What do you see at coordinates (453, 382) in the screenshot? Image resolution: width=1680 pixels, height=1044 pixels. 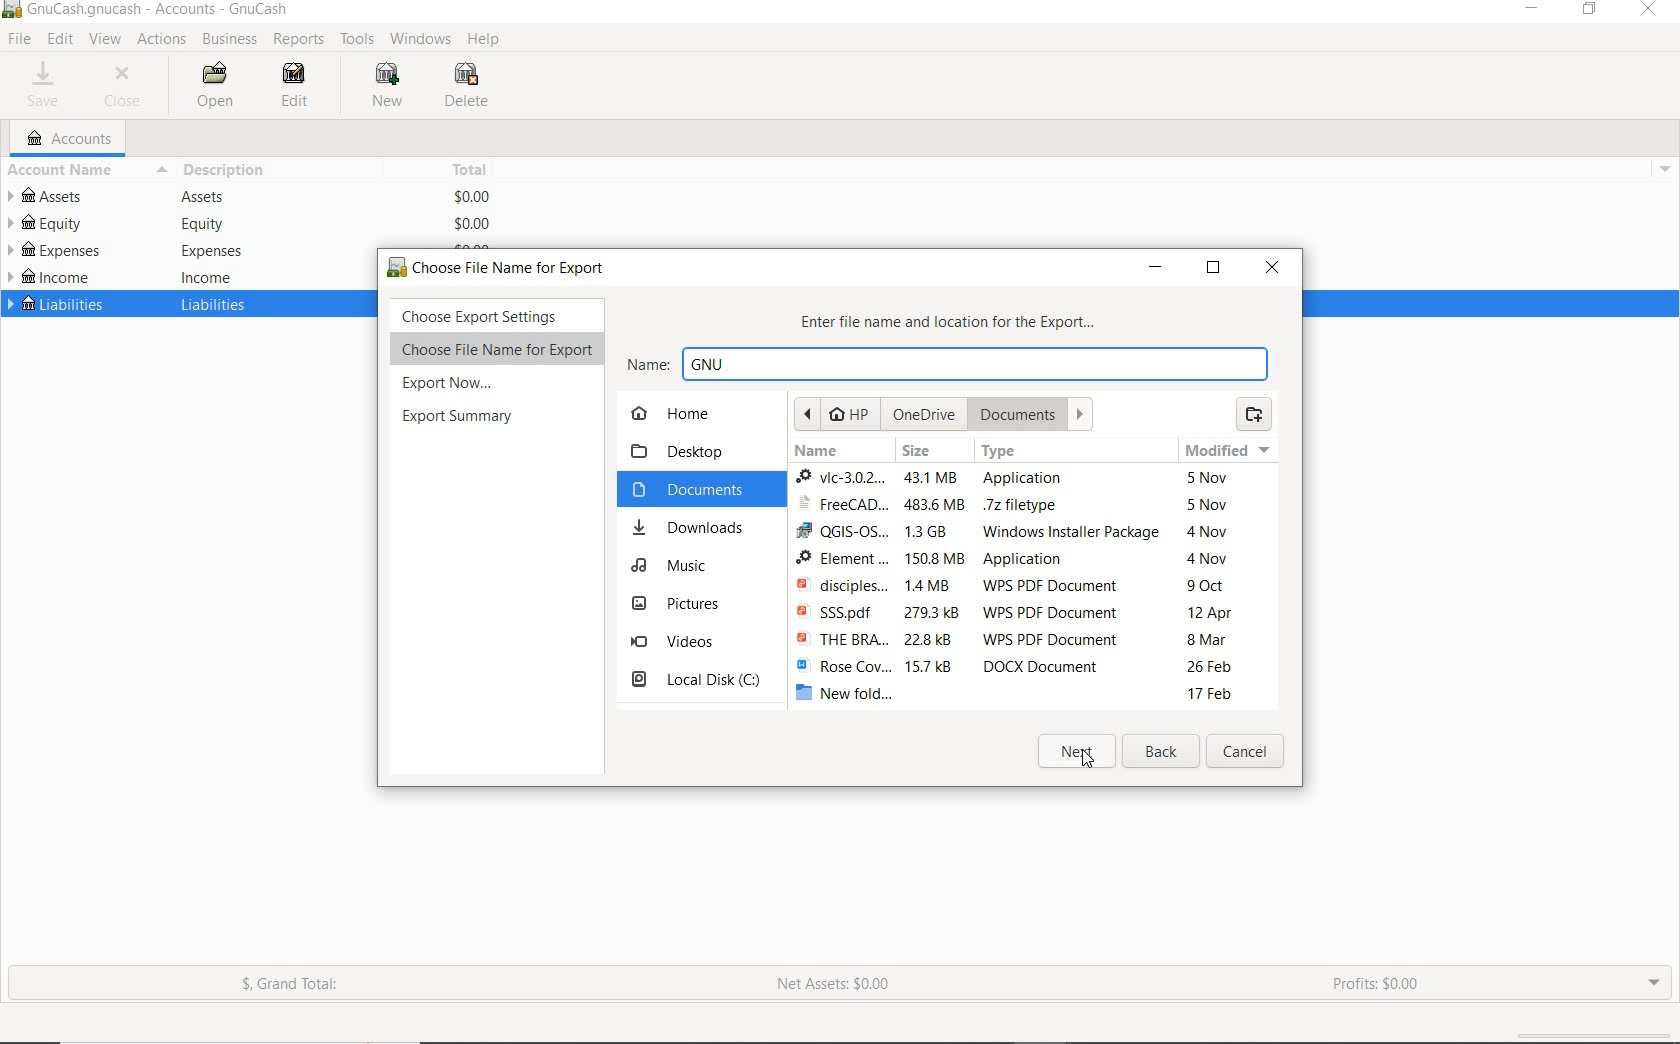 I see `export now...` at bounding box center [453, 382].